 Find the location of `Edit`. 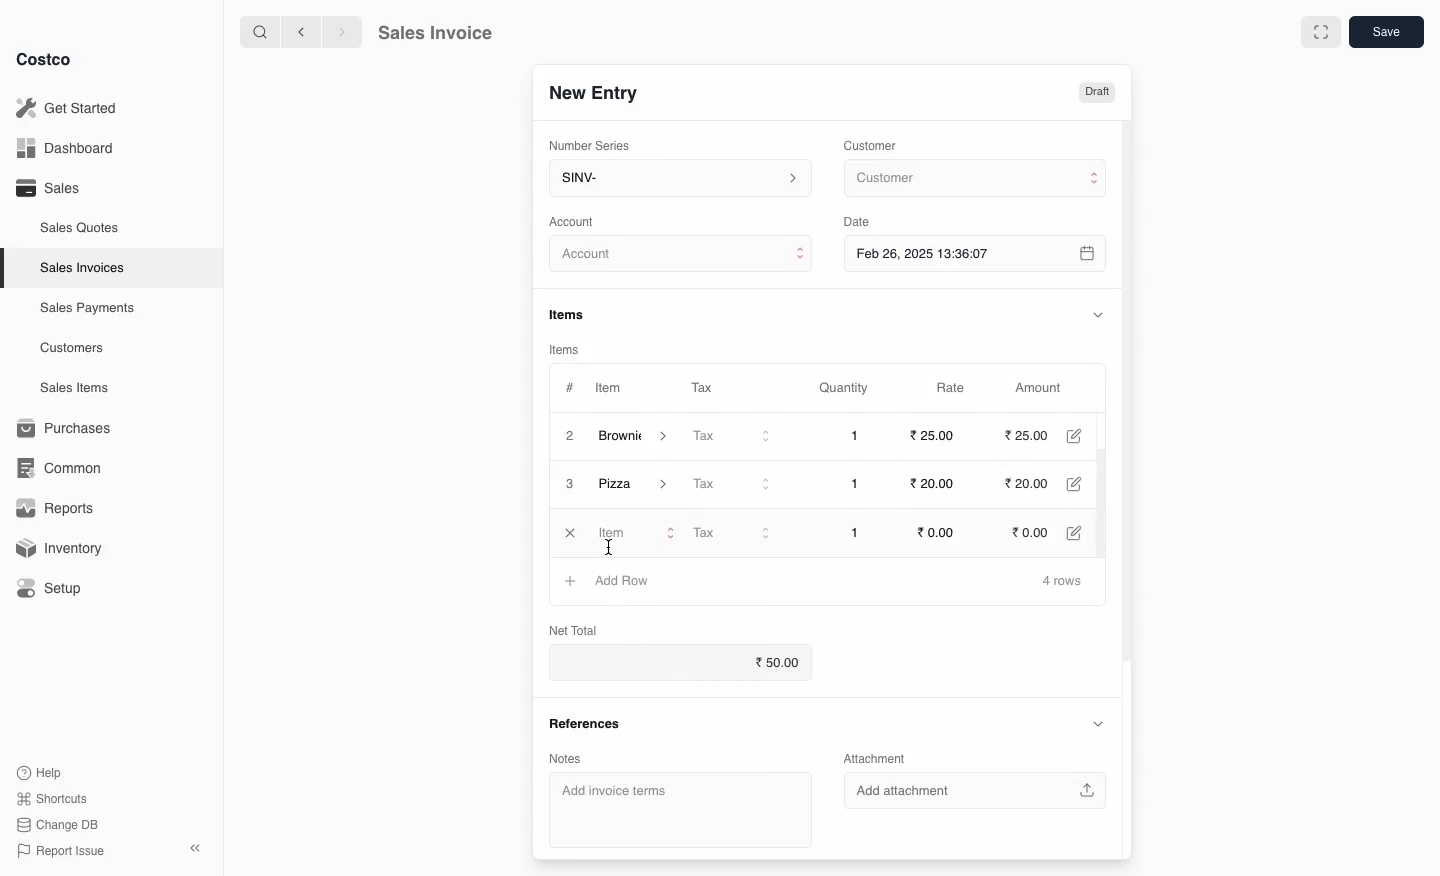

Edit is located at coordinates (1082, 436).